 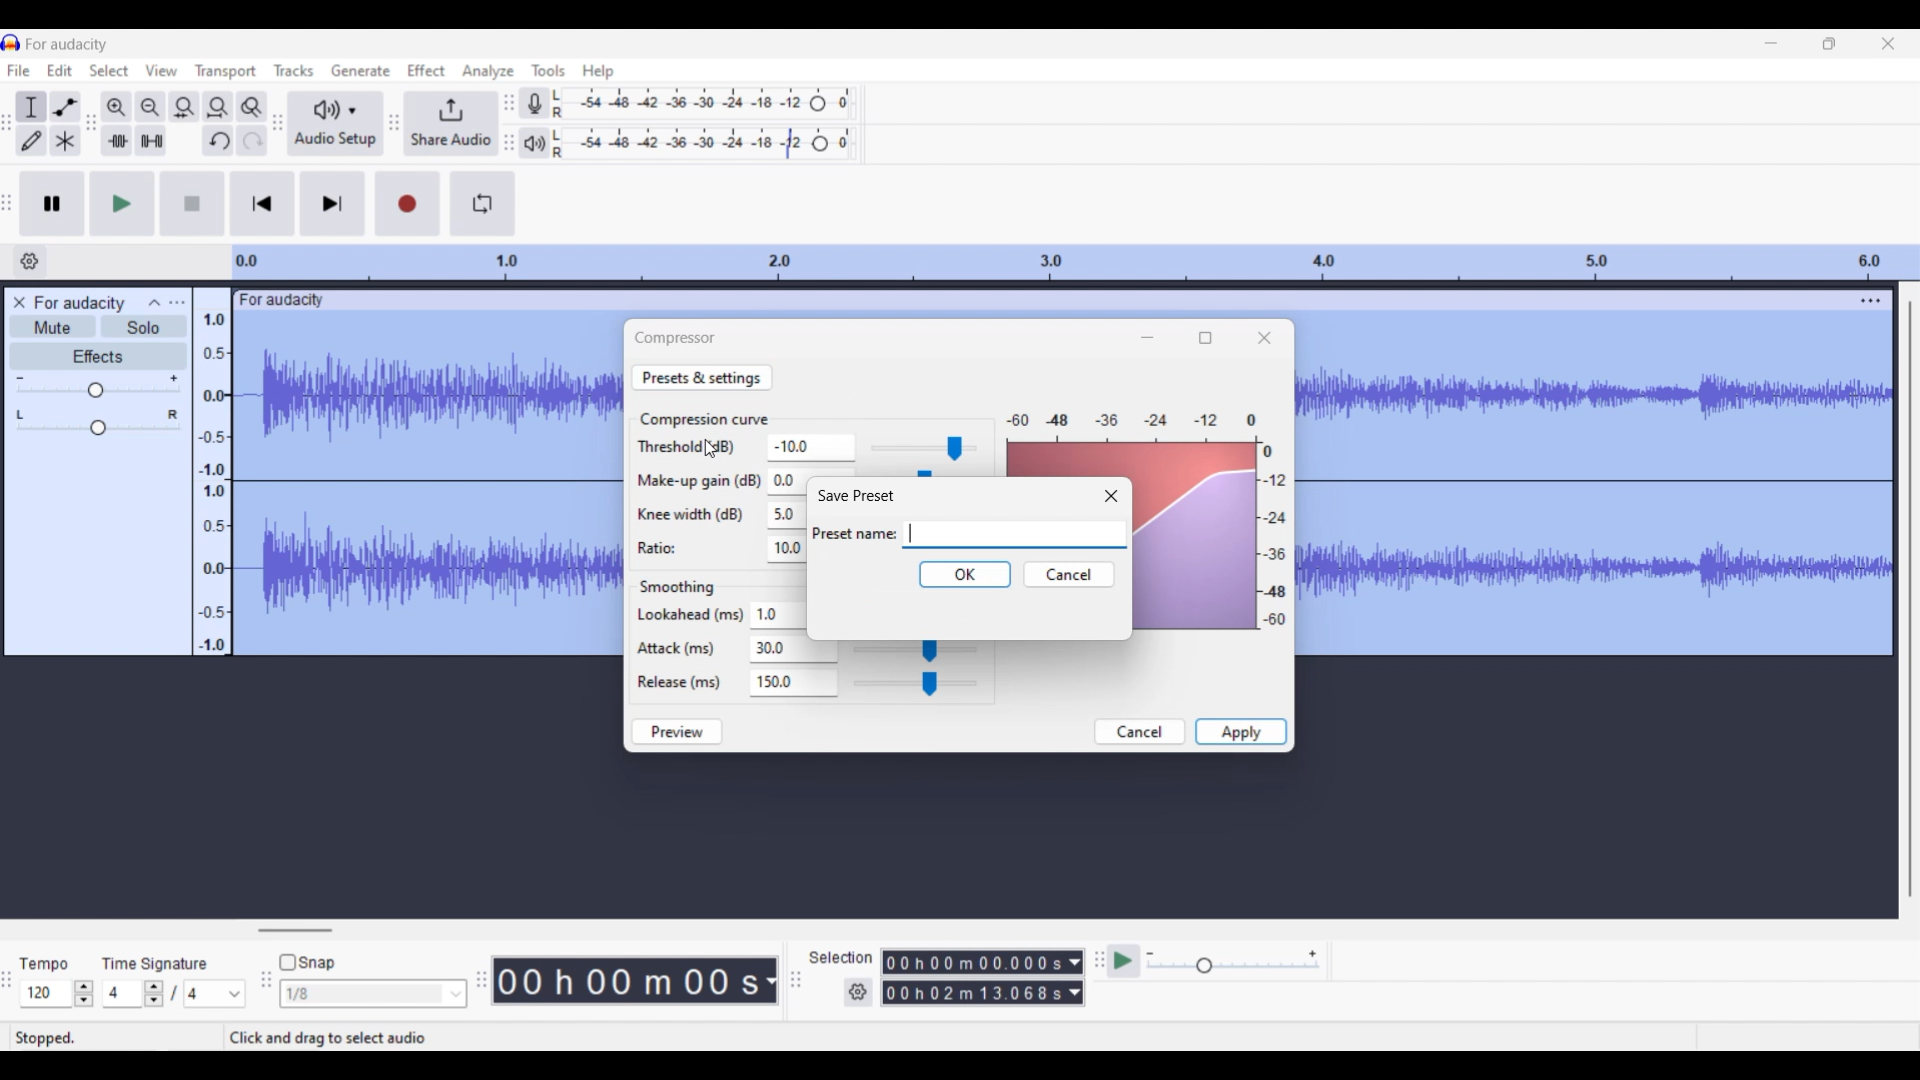 What do you see at coordinates (285, 299) in the screenshot?
I see `for audacity` at bounding box center [285, 299].